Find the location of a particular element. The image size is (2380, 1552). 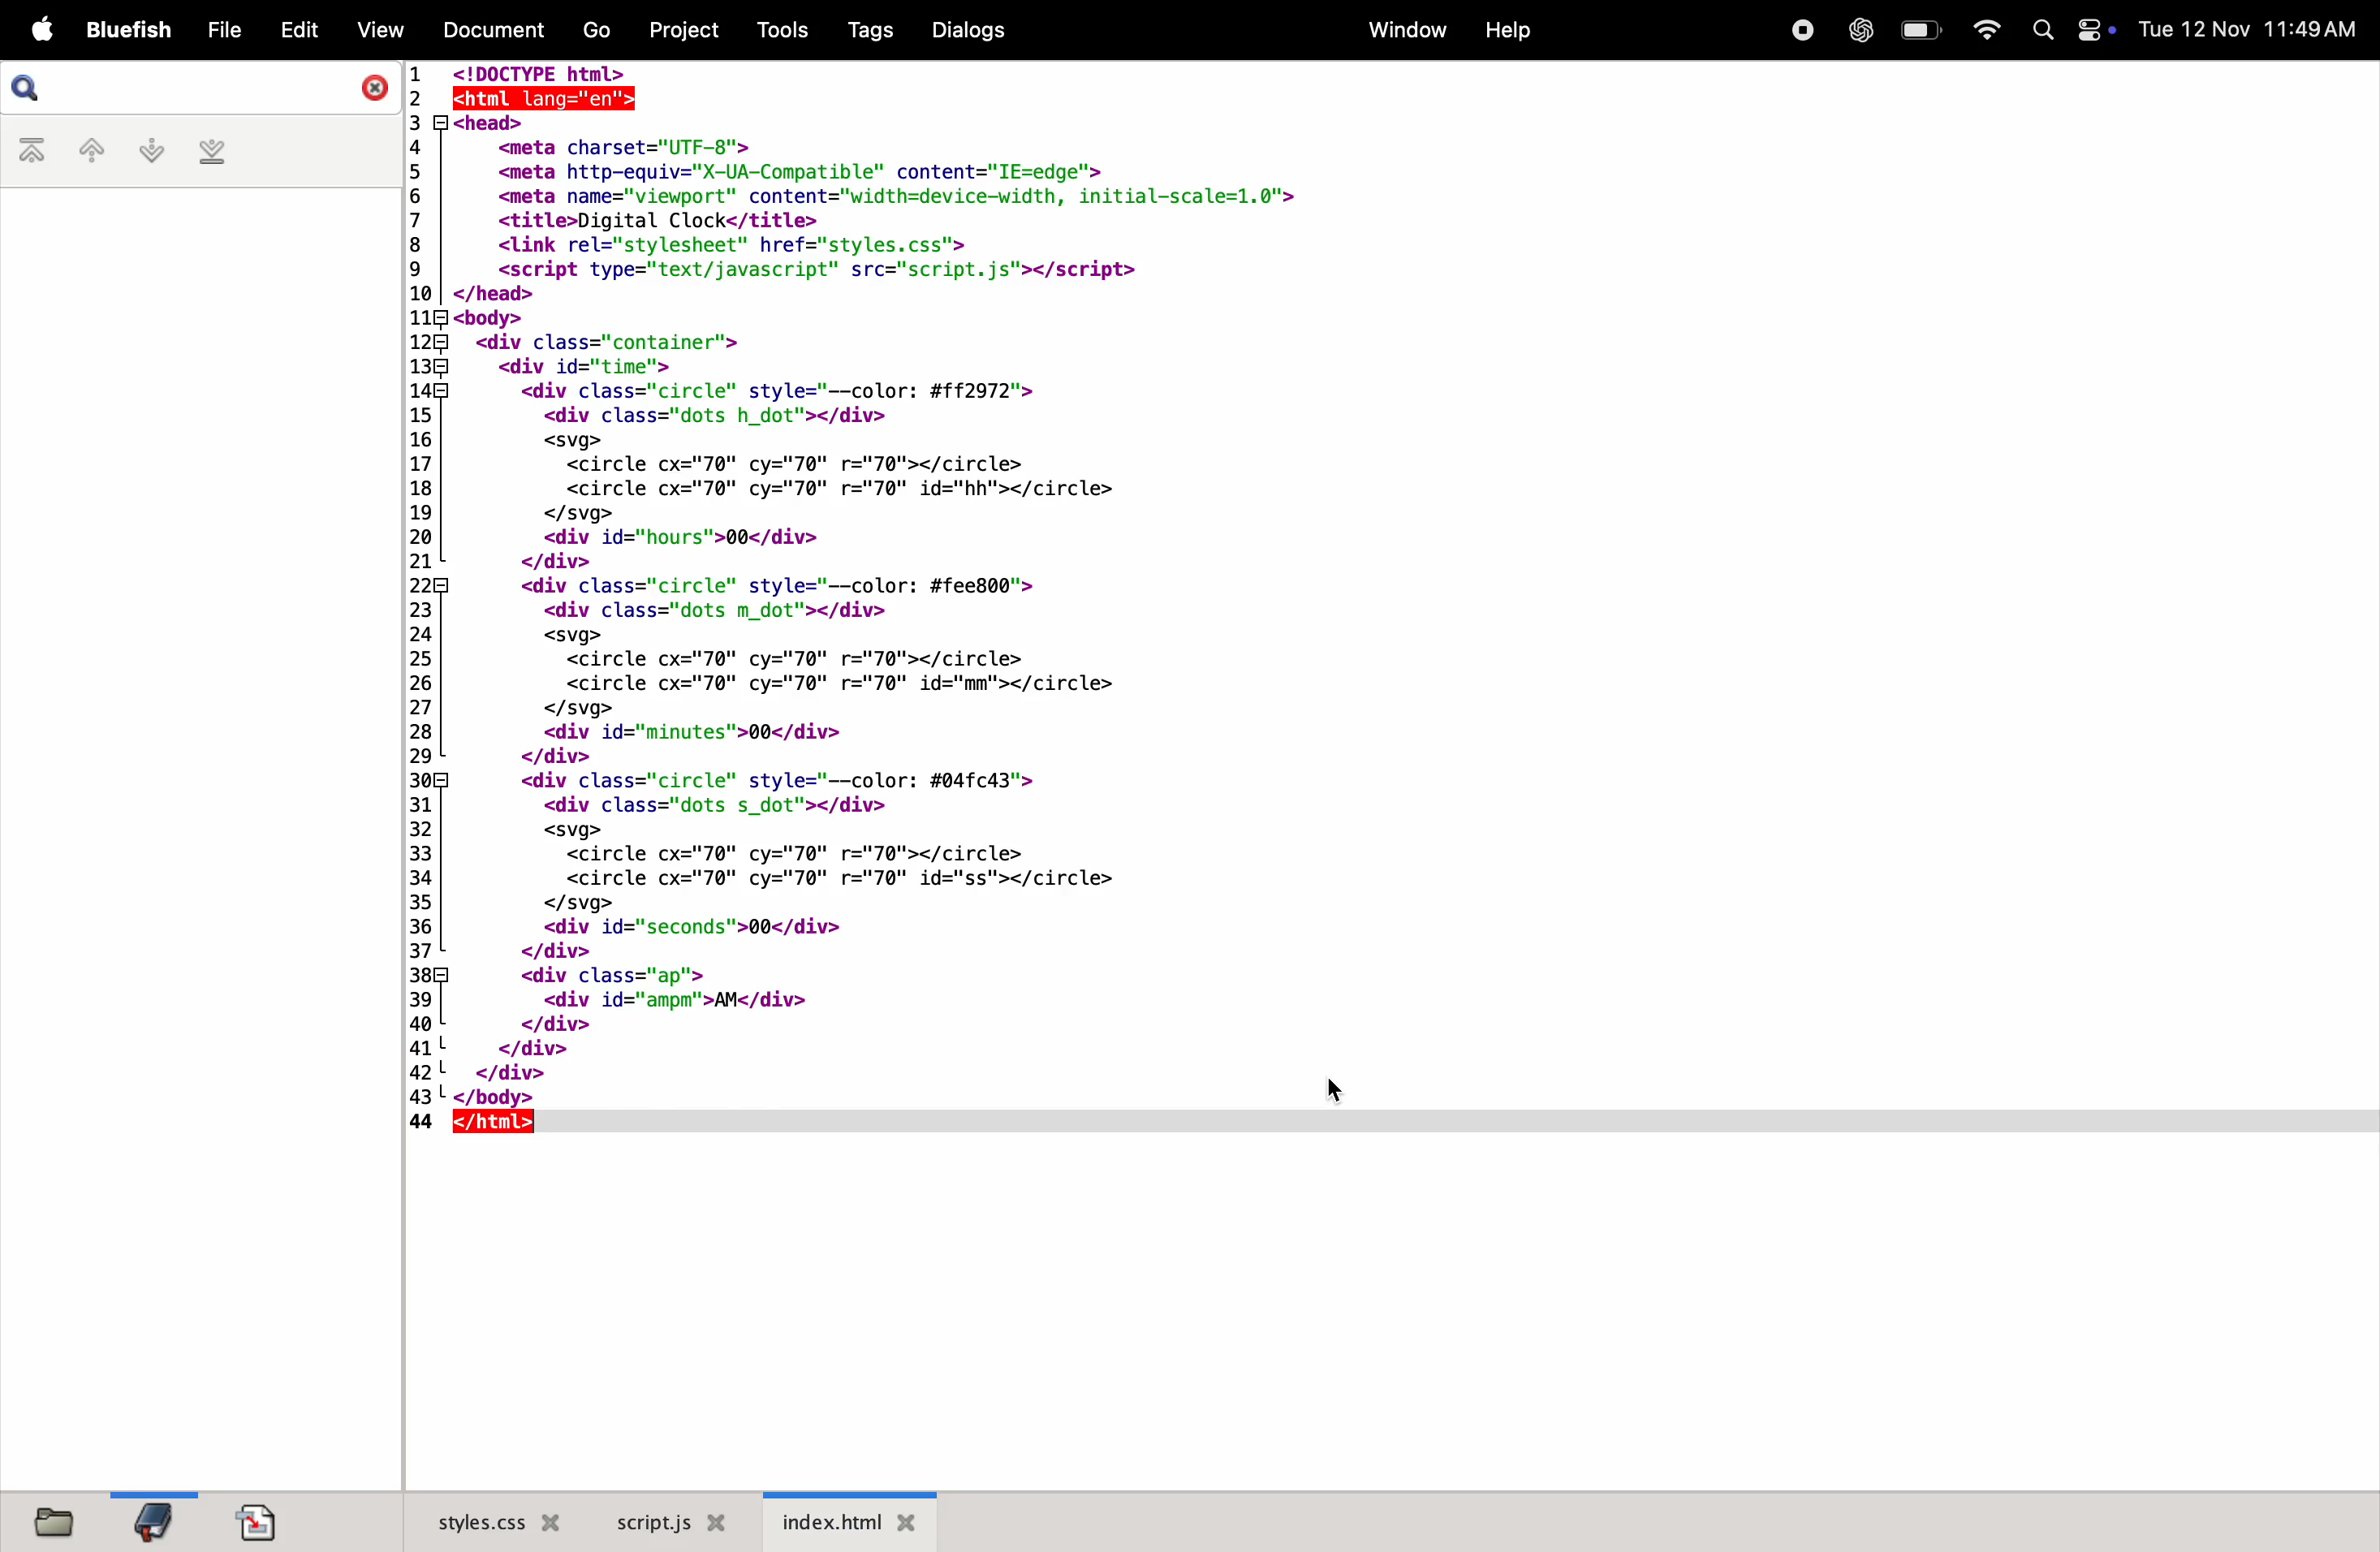

chatgpt is located at coordinates (1855, 30).